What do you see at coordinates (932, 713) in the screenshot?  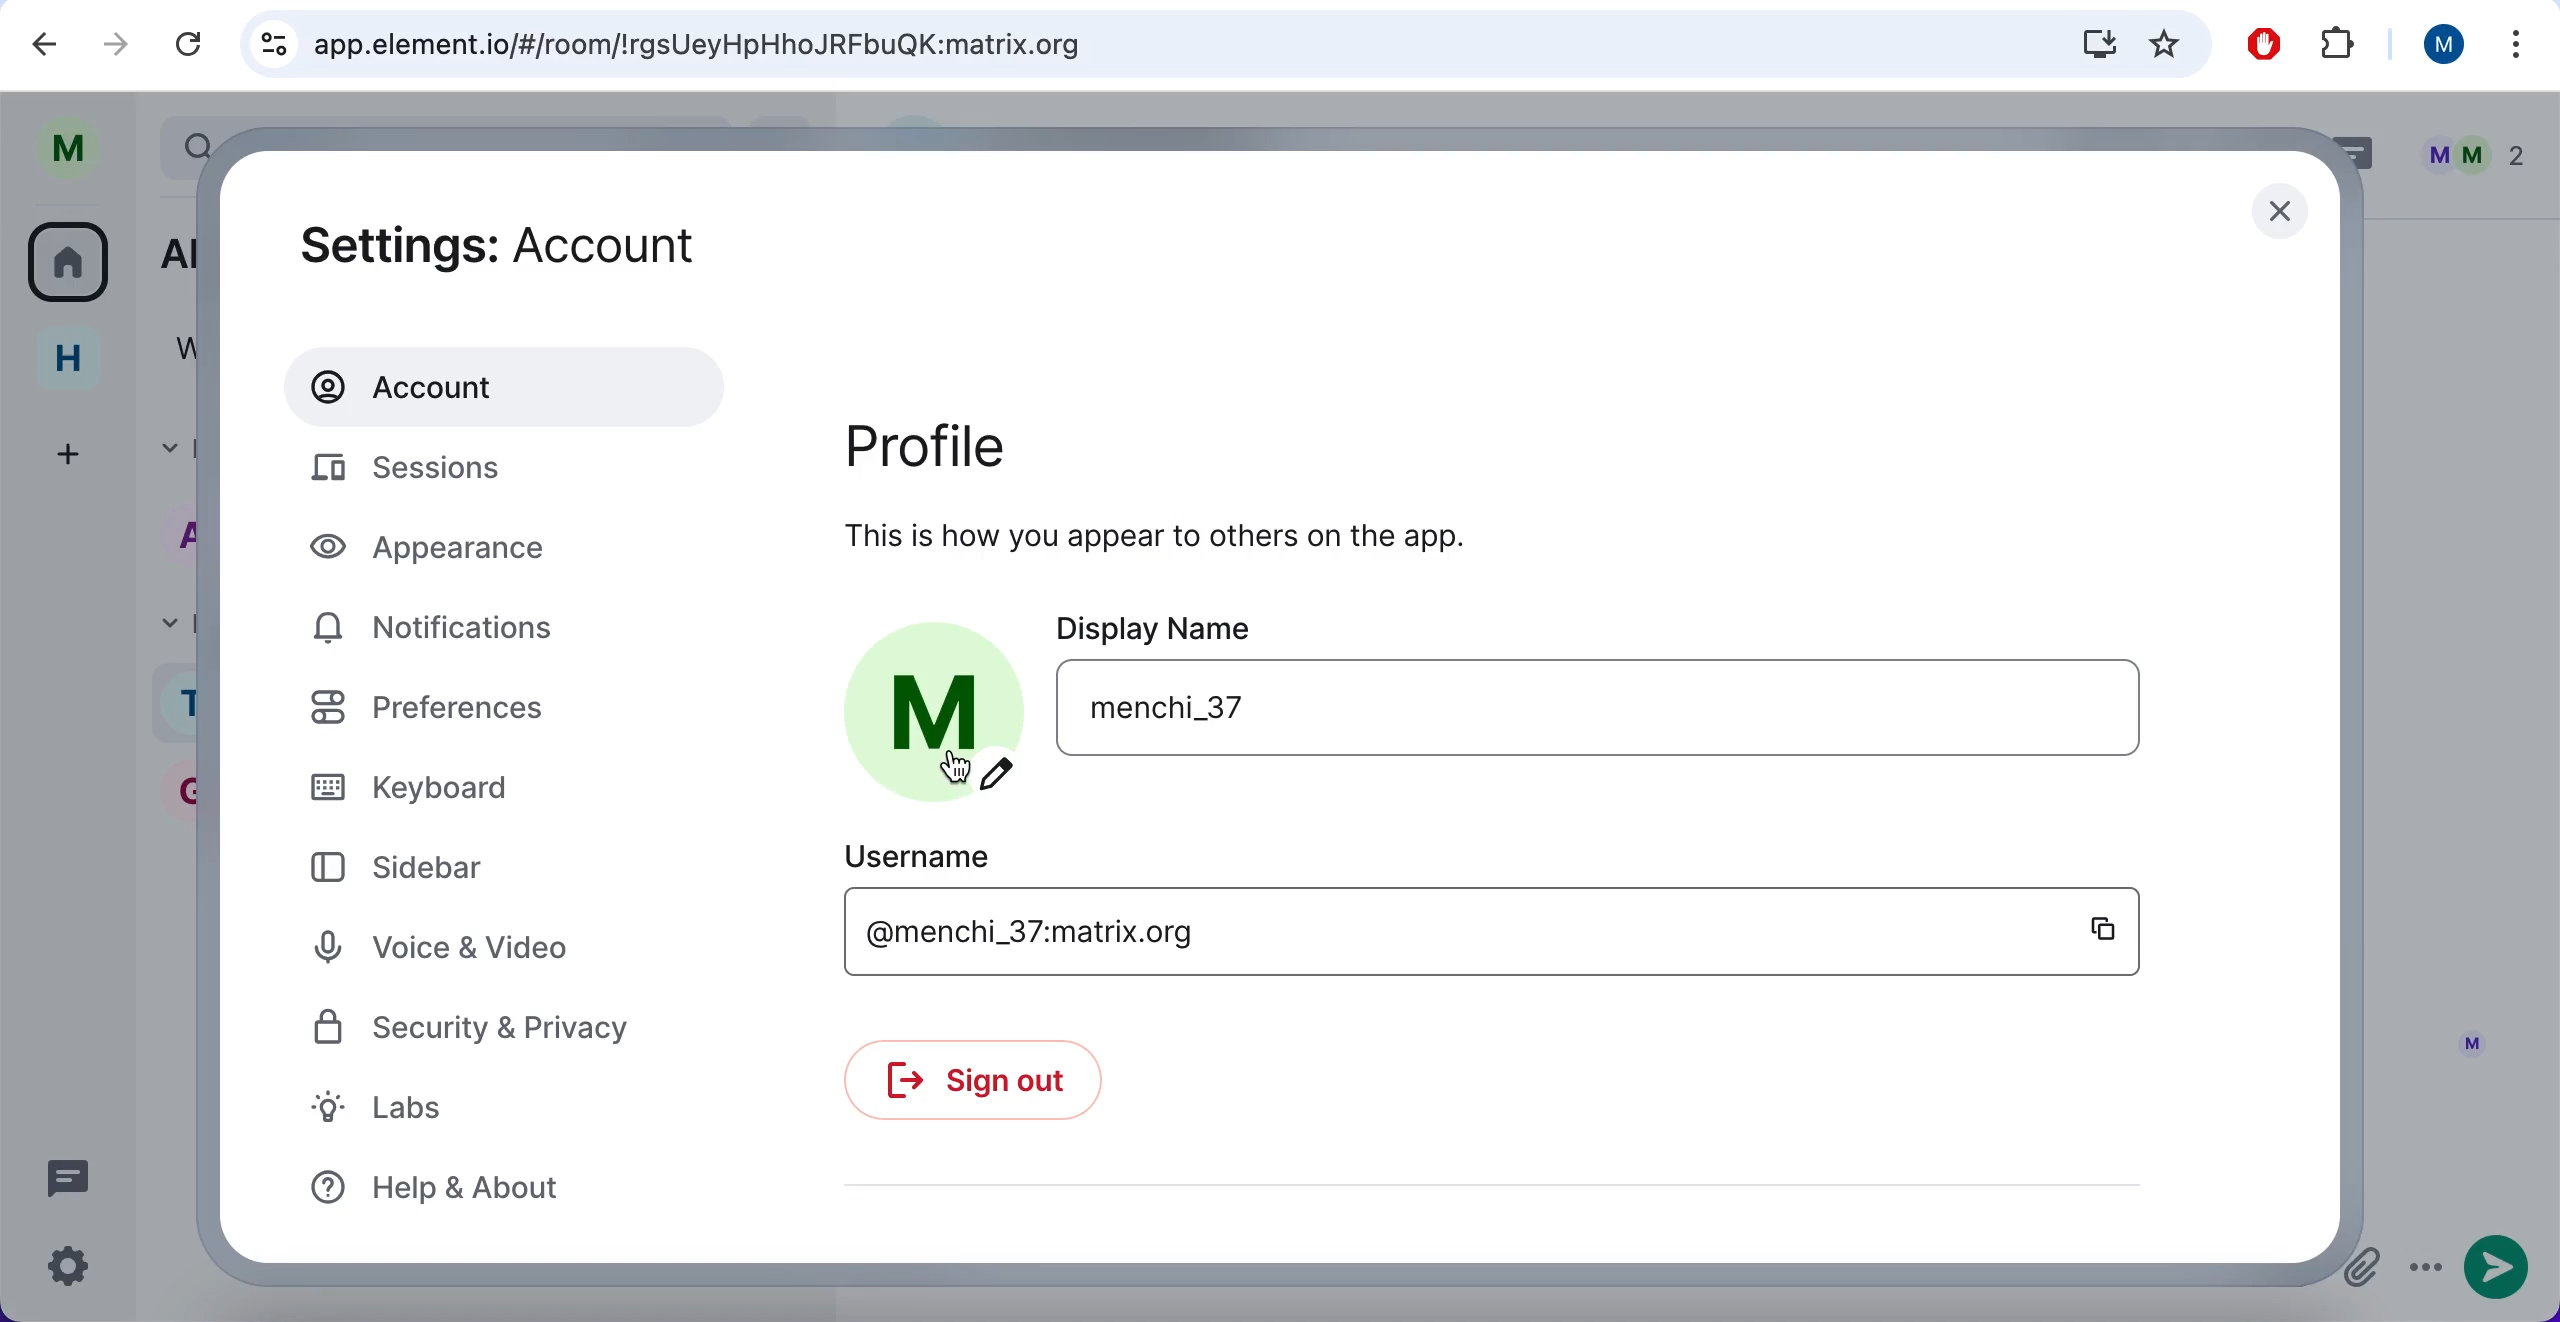 I see `profile picture` at bounding box center [932, 713].